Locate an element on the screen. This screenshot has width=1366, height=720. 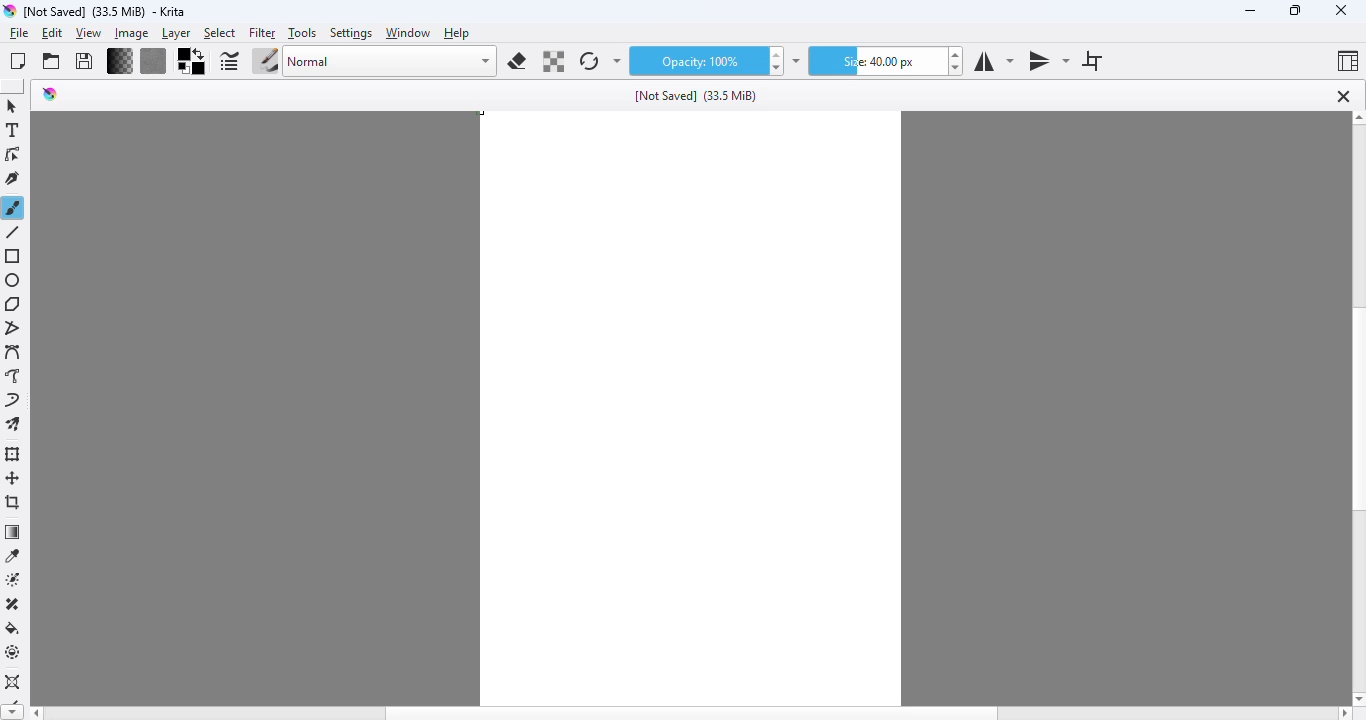
horizontal scroll bar is located at coordinates (687, 712).